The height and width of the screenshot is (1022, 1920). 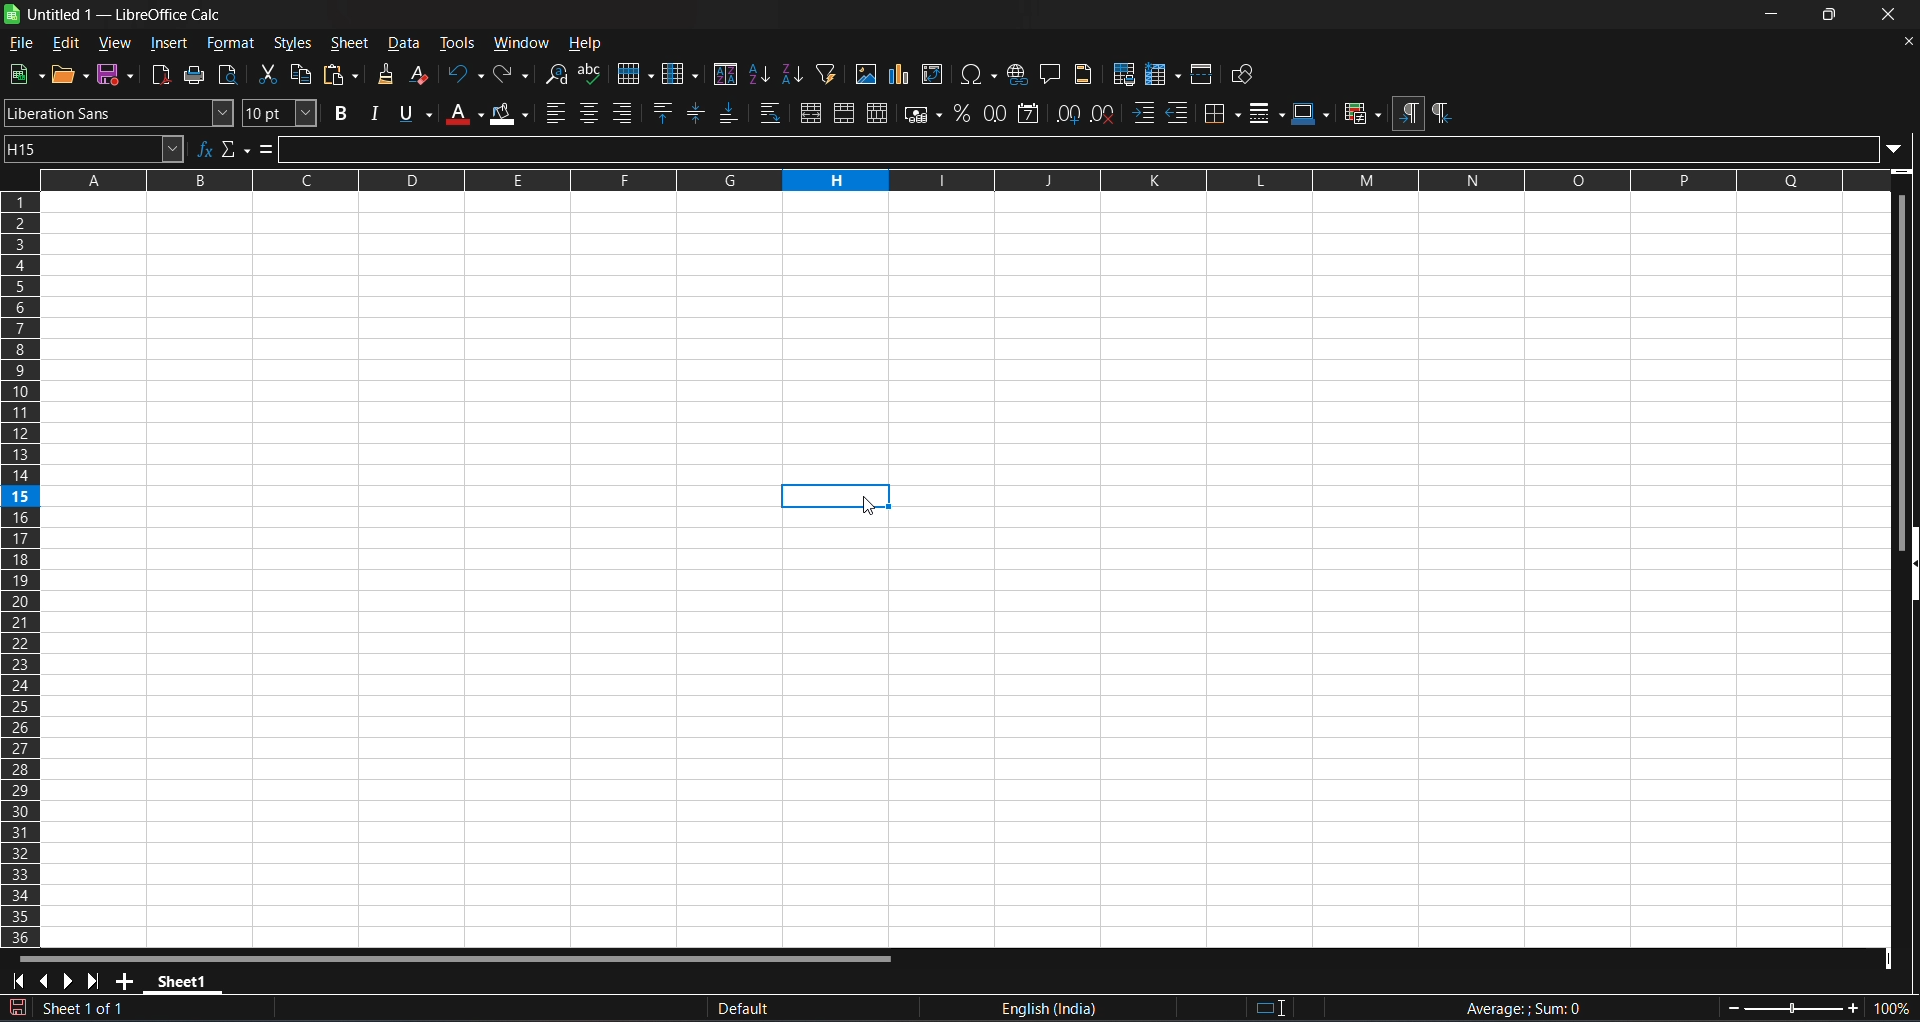 What do you see at coordinates (950, 189) in the screenshot?
I see `rows` at bounding box center [950, 189].